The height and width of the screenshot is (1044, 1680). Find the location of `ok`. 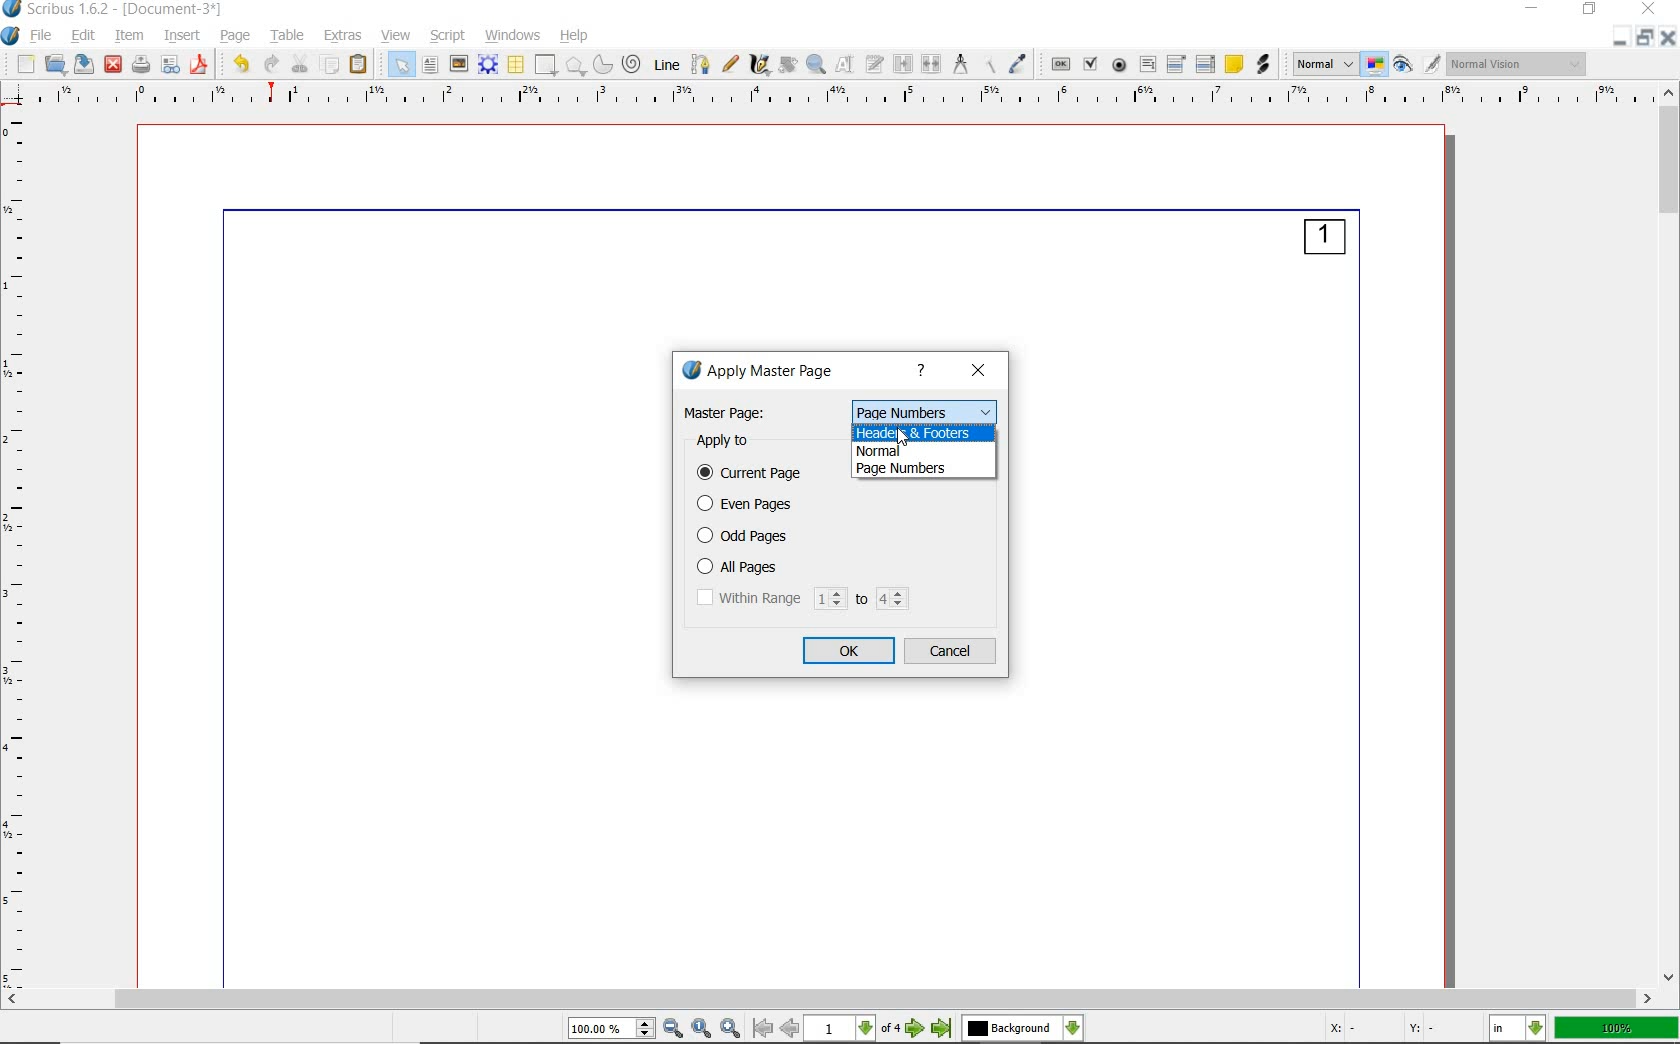

ok is located at coordinates (851, 651).